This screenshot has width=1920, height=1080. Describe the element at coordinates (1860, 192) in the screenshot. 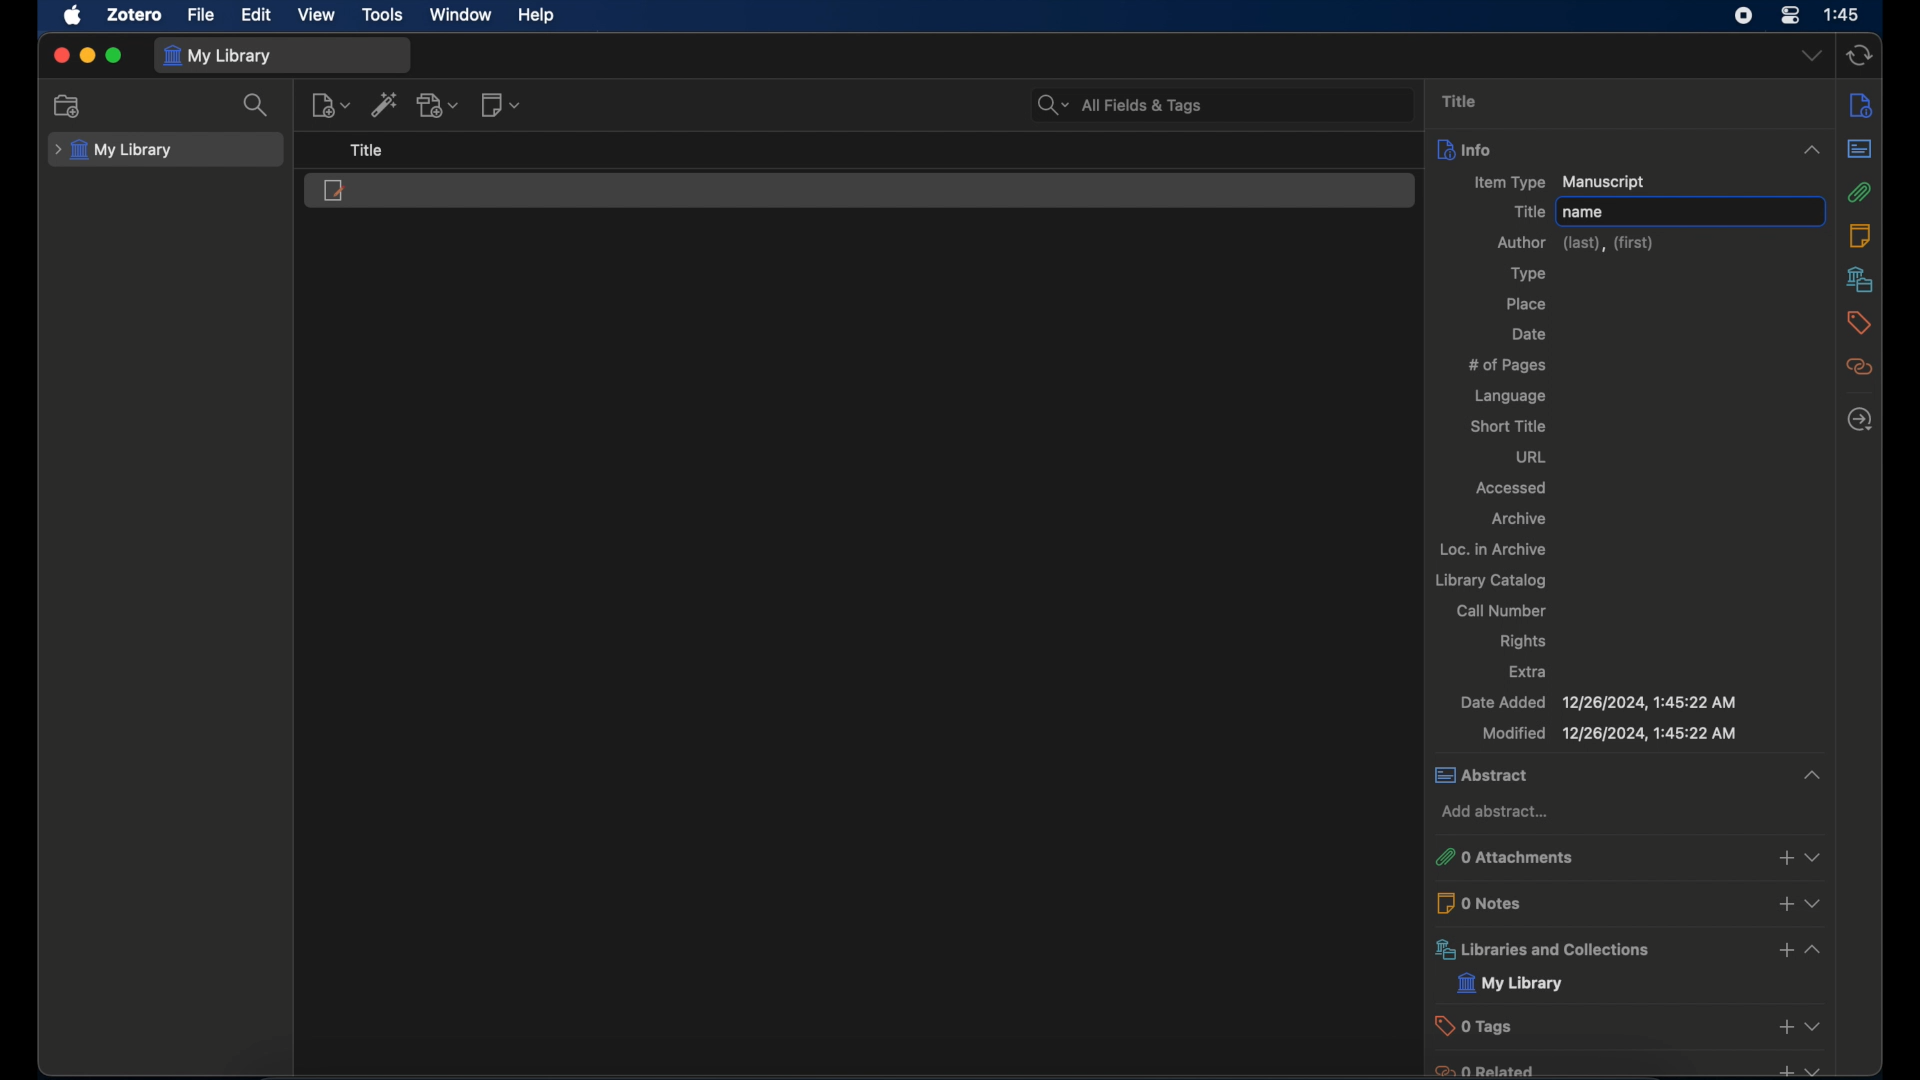

I see `attachment` at that location.